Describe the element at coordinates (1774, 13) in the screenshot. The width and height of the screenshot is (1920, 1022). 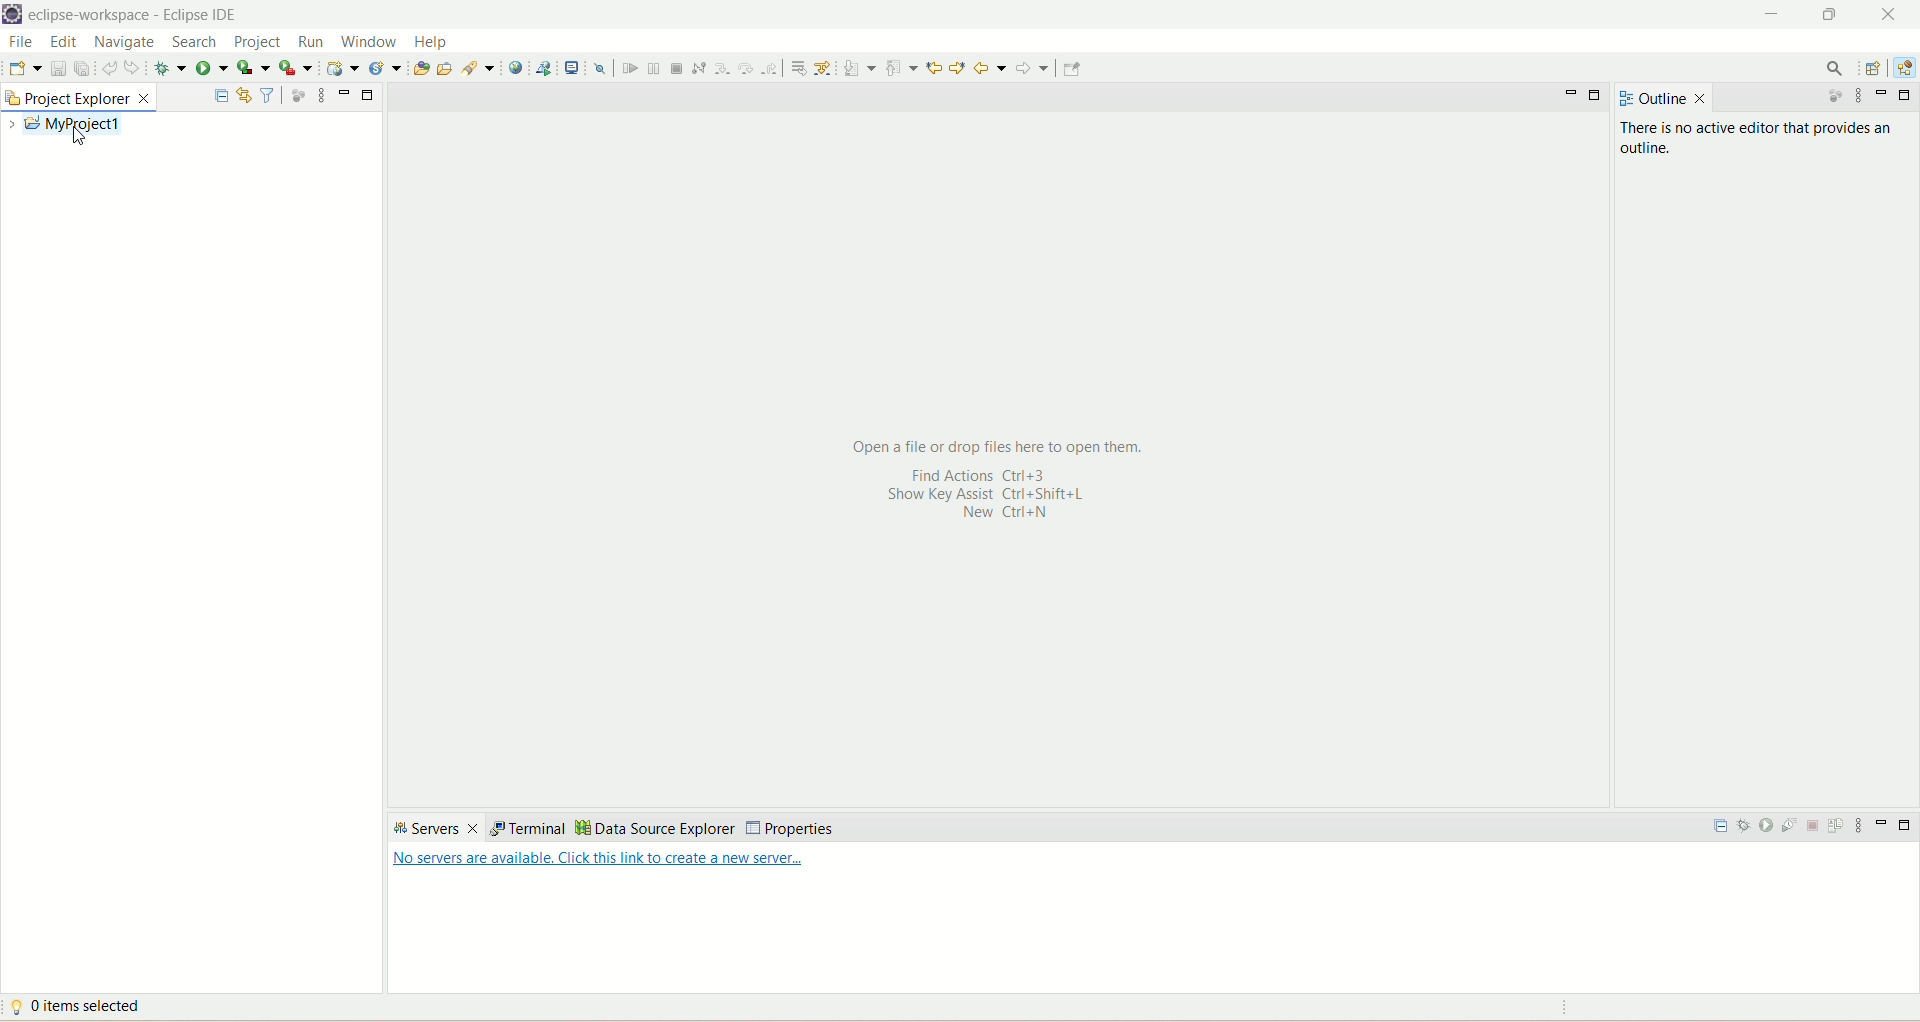
I see `minimize` at that location.